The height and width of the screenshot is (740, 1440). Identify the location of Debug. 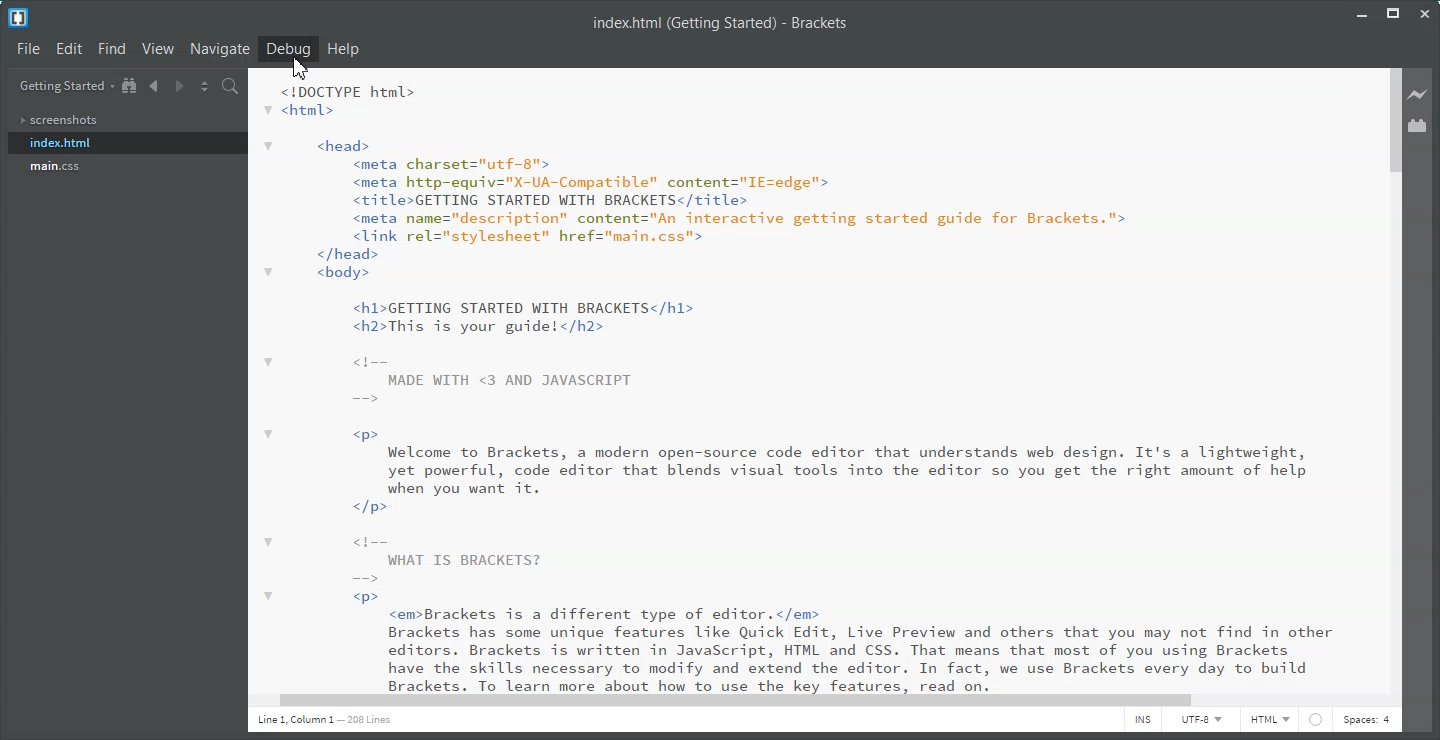
(288, 49).